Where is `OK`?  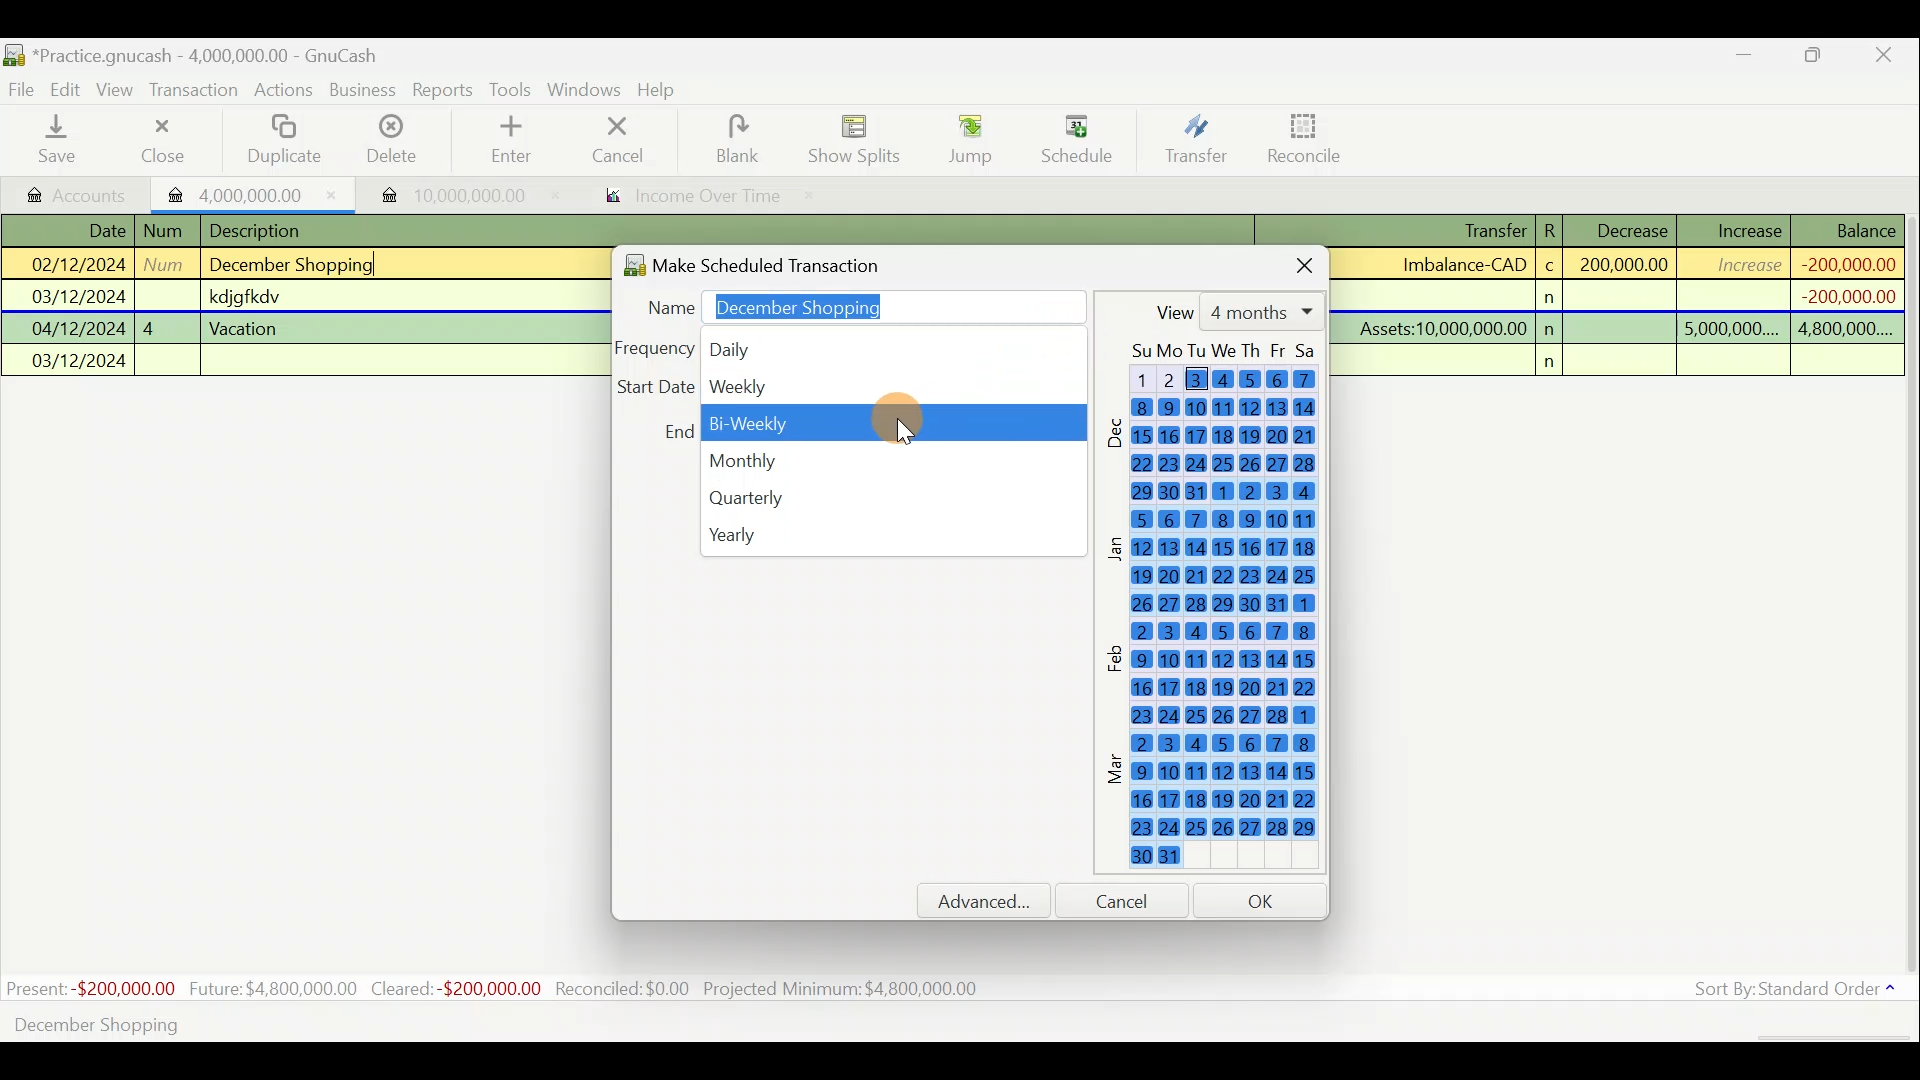 OK is located at coordinates (1264, 900).